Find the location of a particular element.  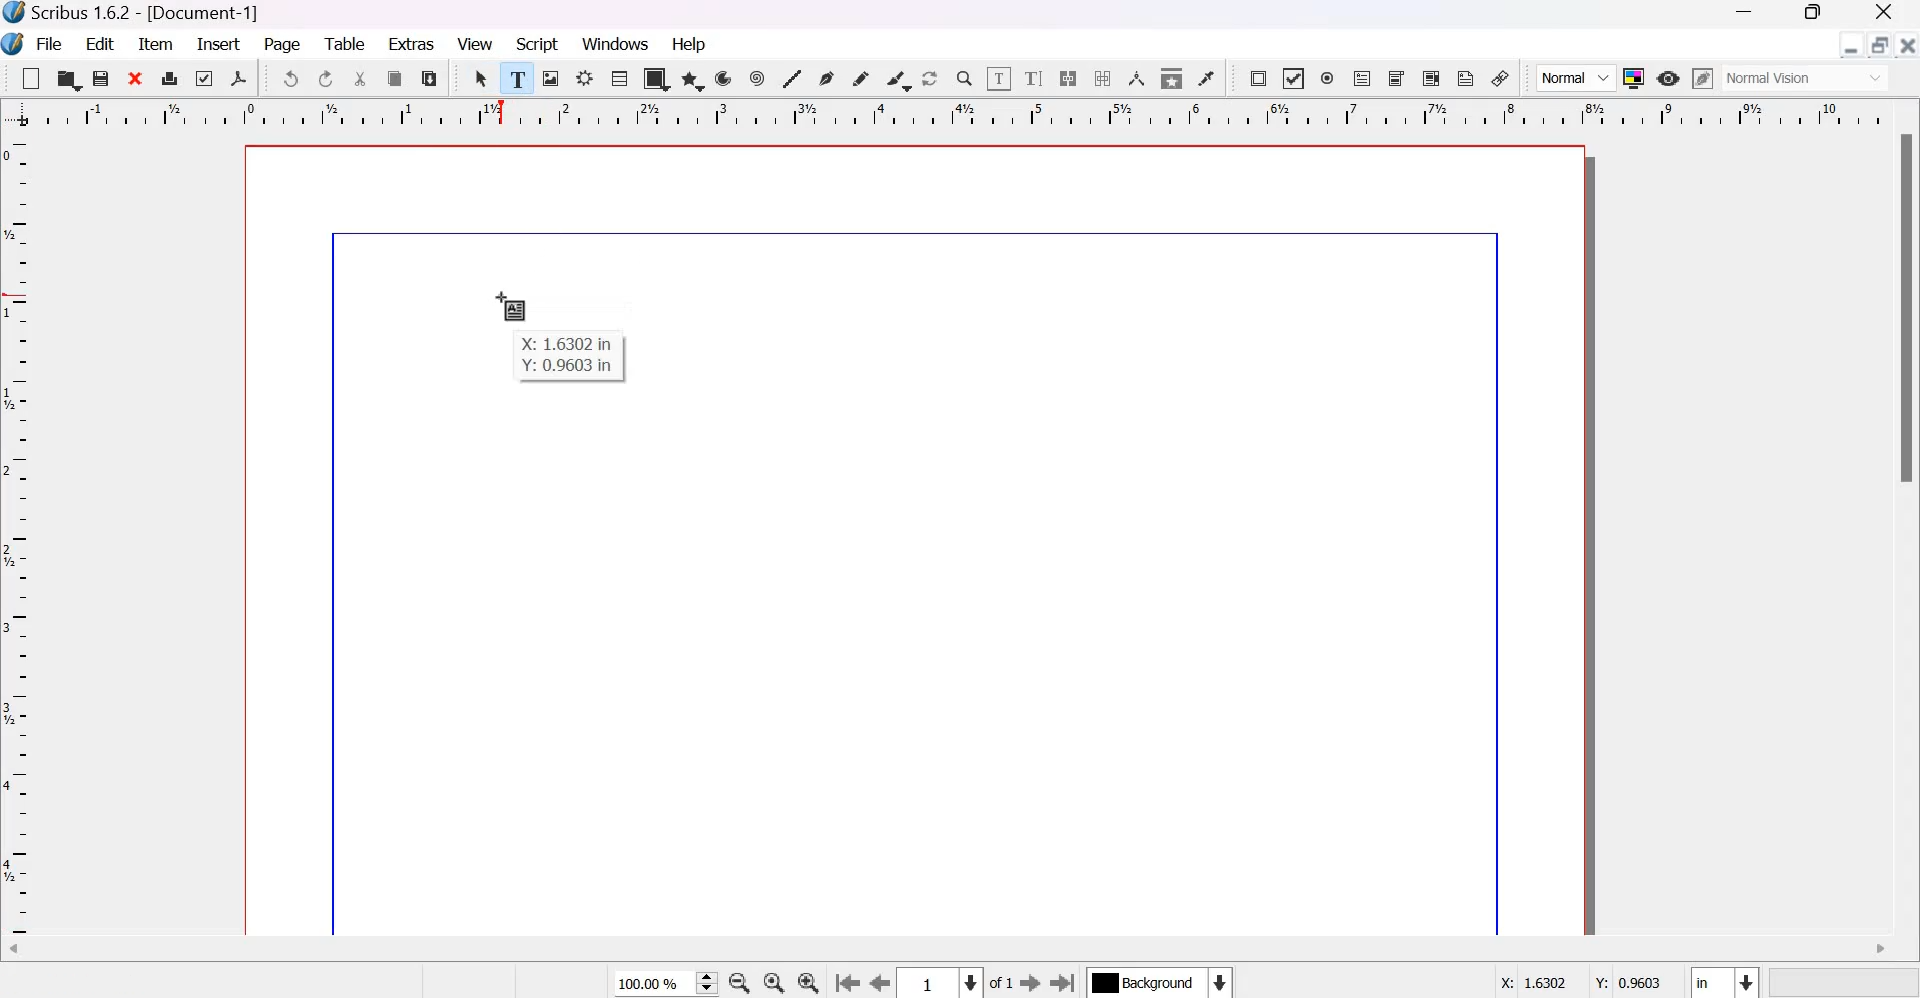

close is located at coordinates (137, 77).